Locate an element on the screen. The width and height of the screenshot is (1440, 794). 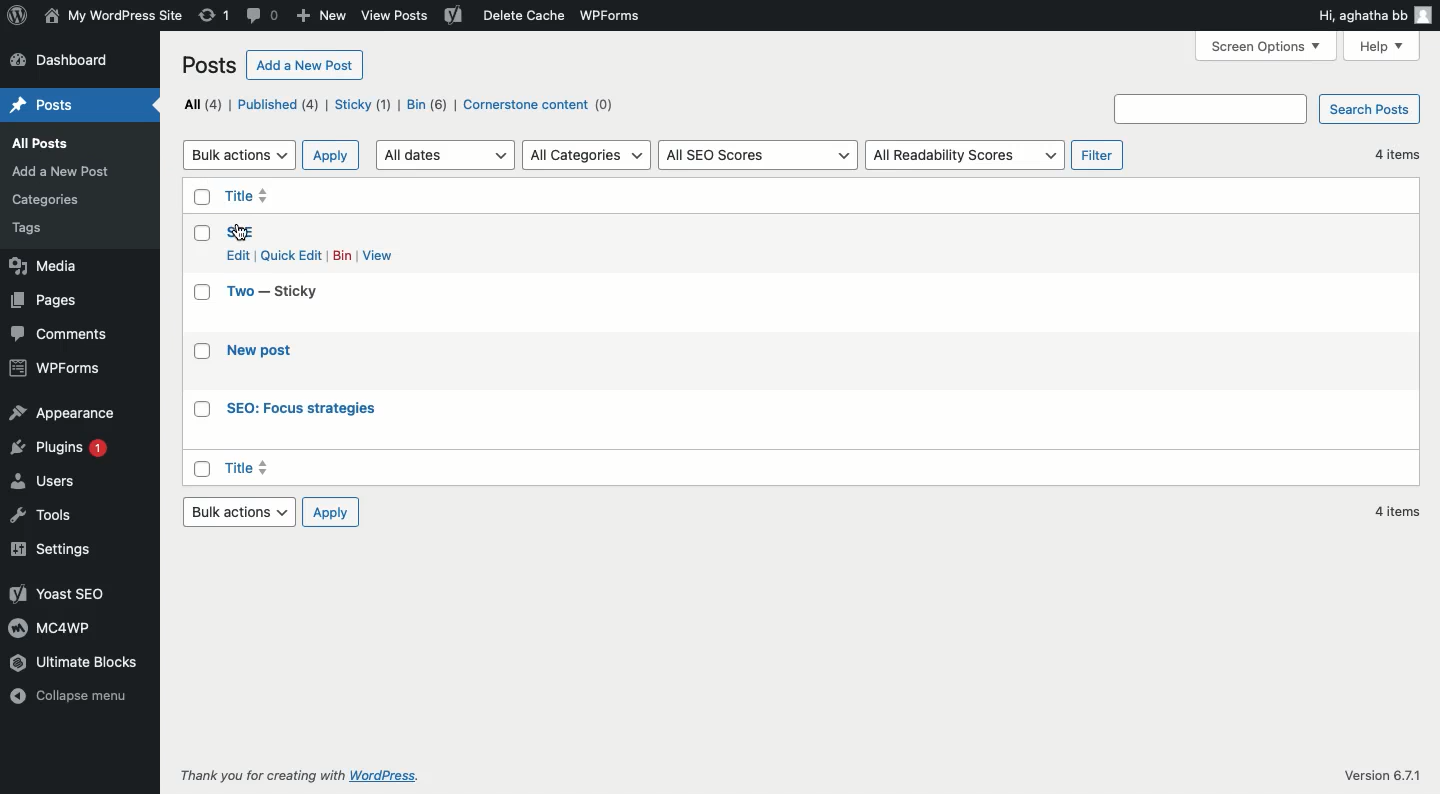
View is located at coordinates (382, 255).